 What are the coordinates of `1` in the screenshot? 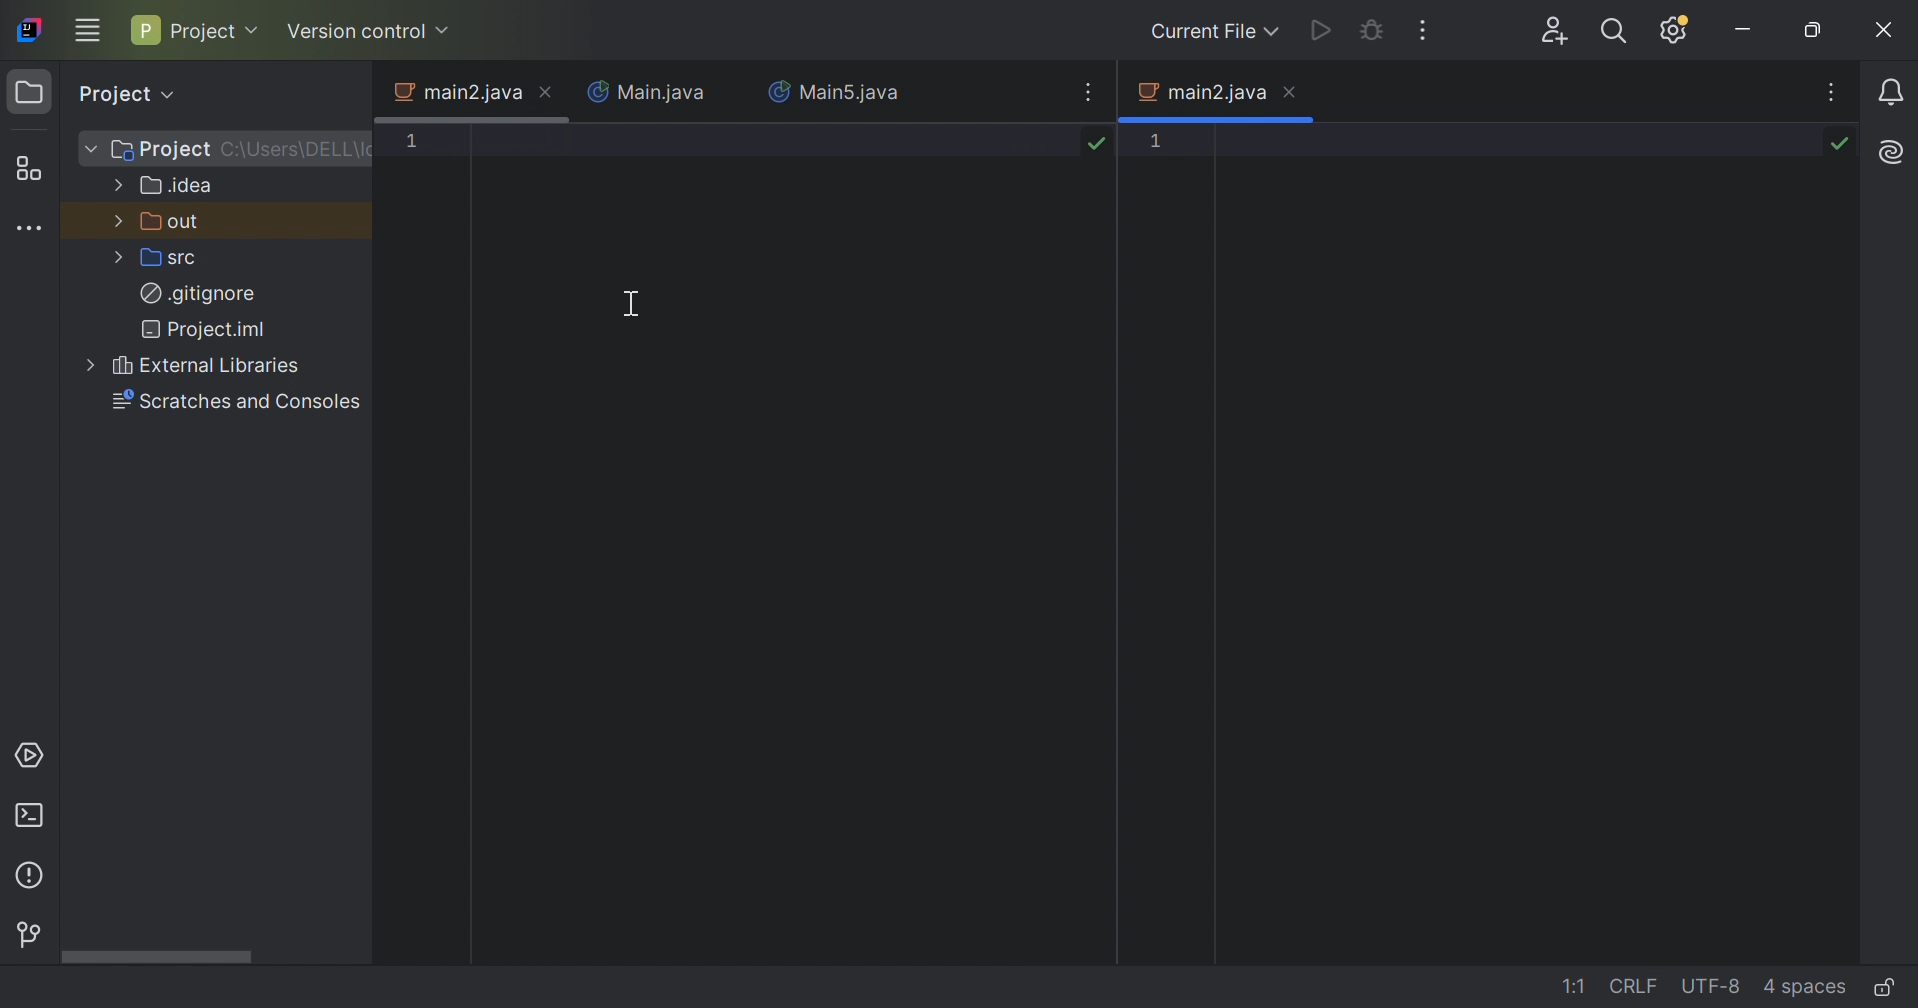 It's located at (1176, 145).